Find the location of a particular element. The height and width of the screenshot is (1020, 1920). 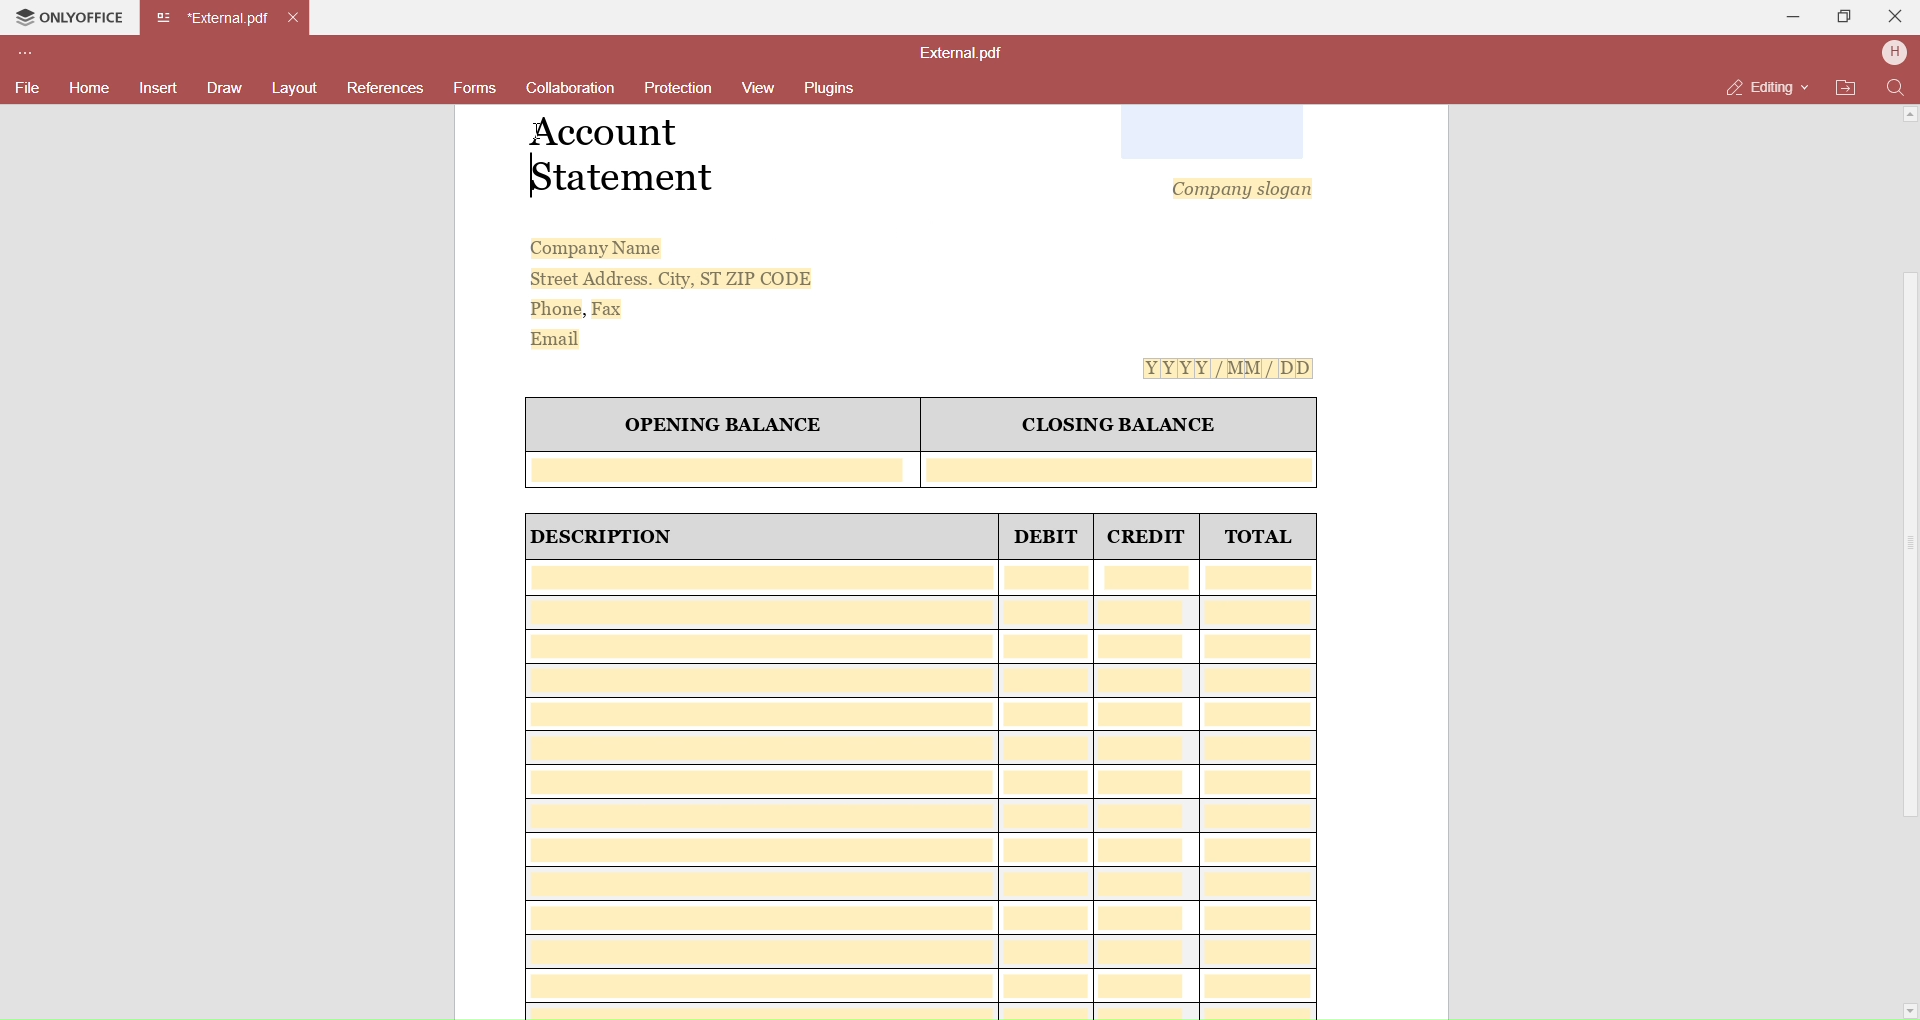

Forms is located at coordinates (475, 86).